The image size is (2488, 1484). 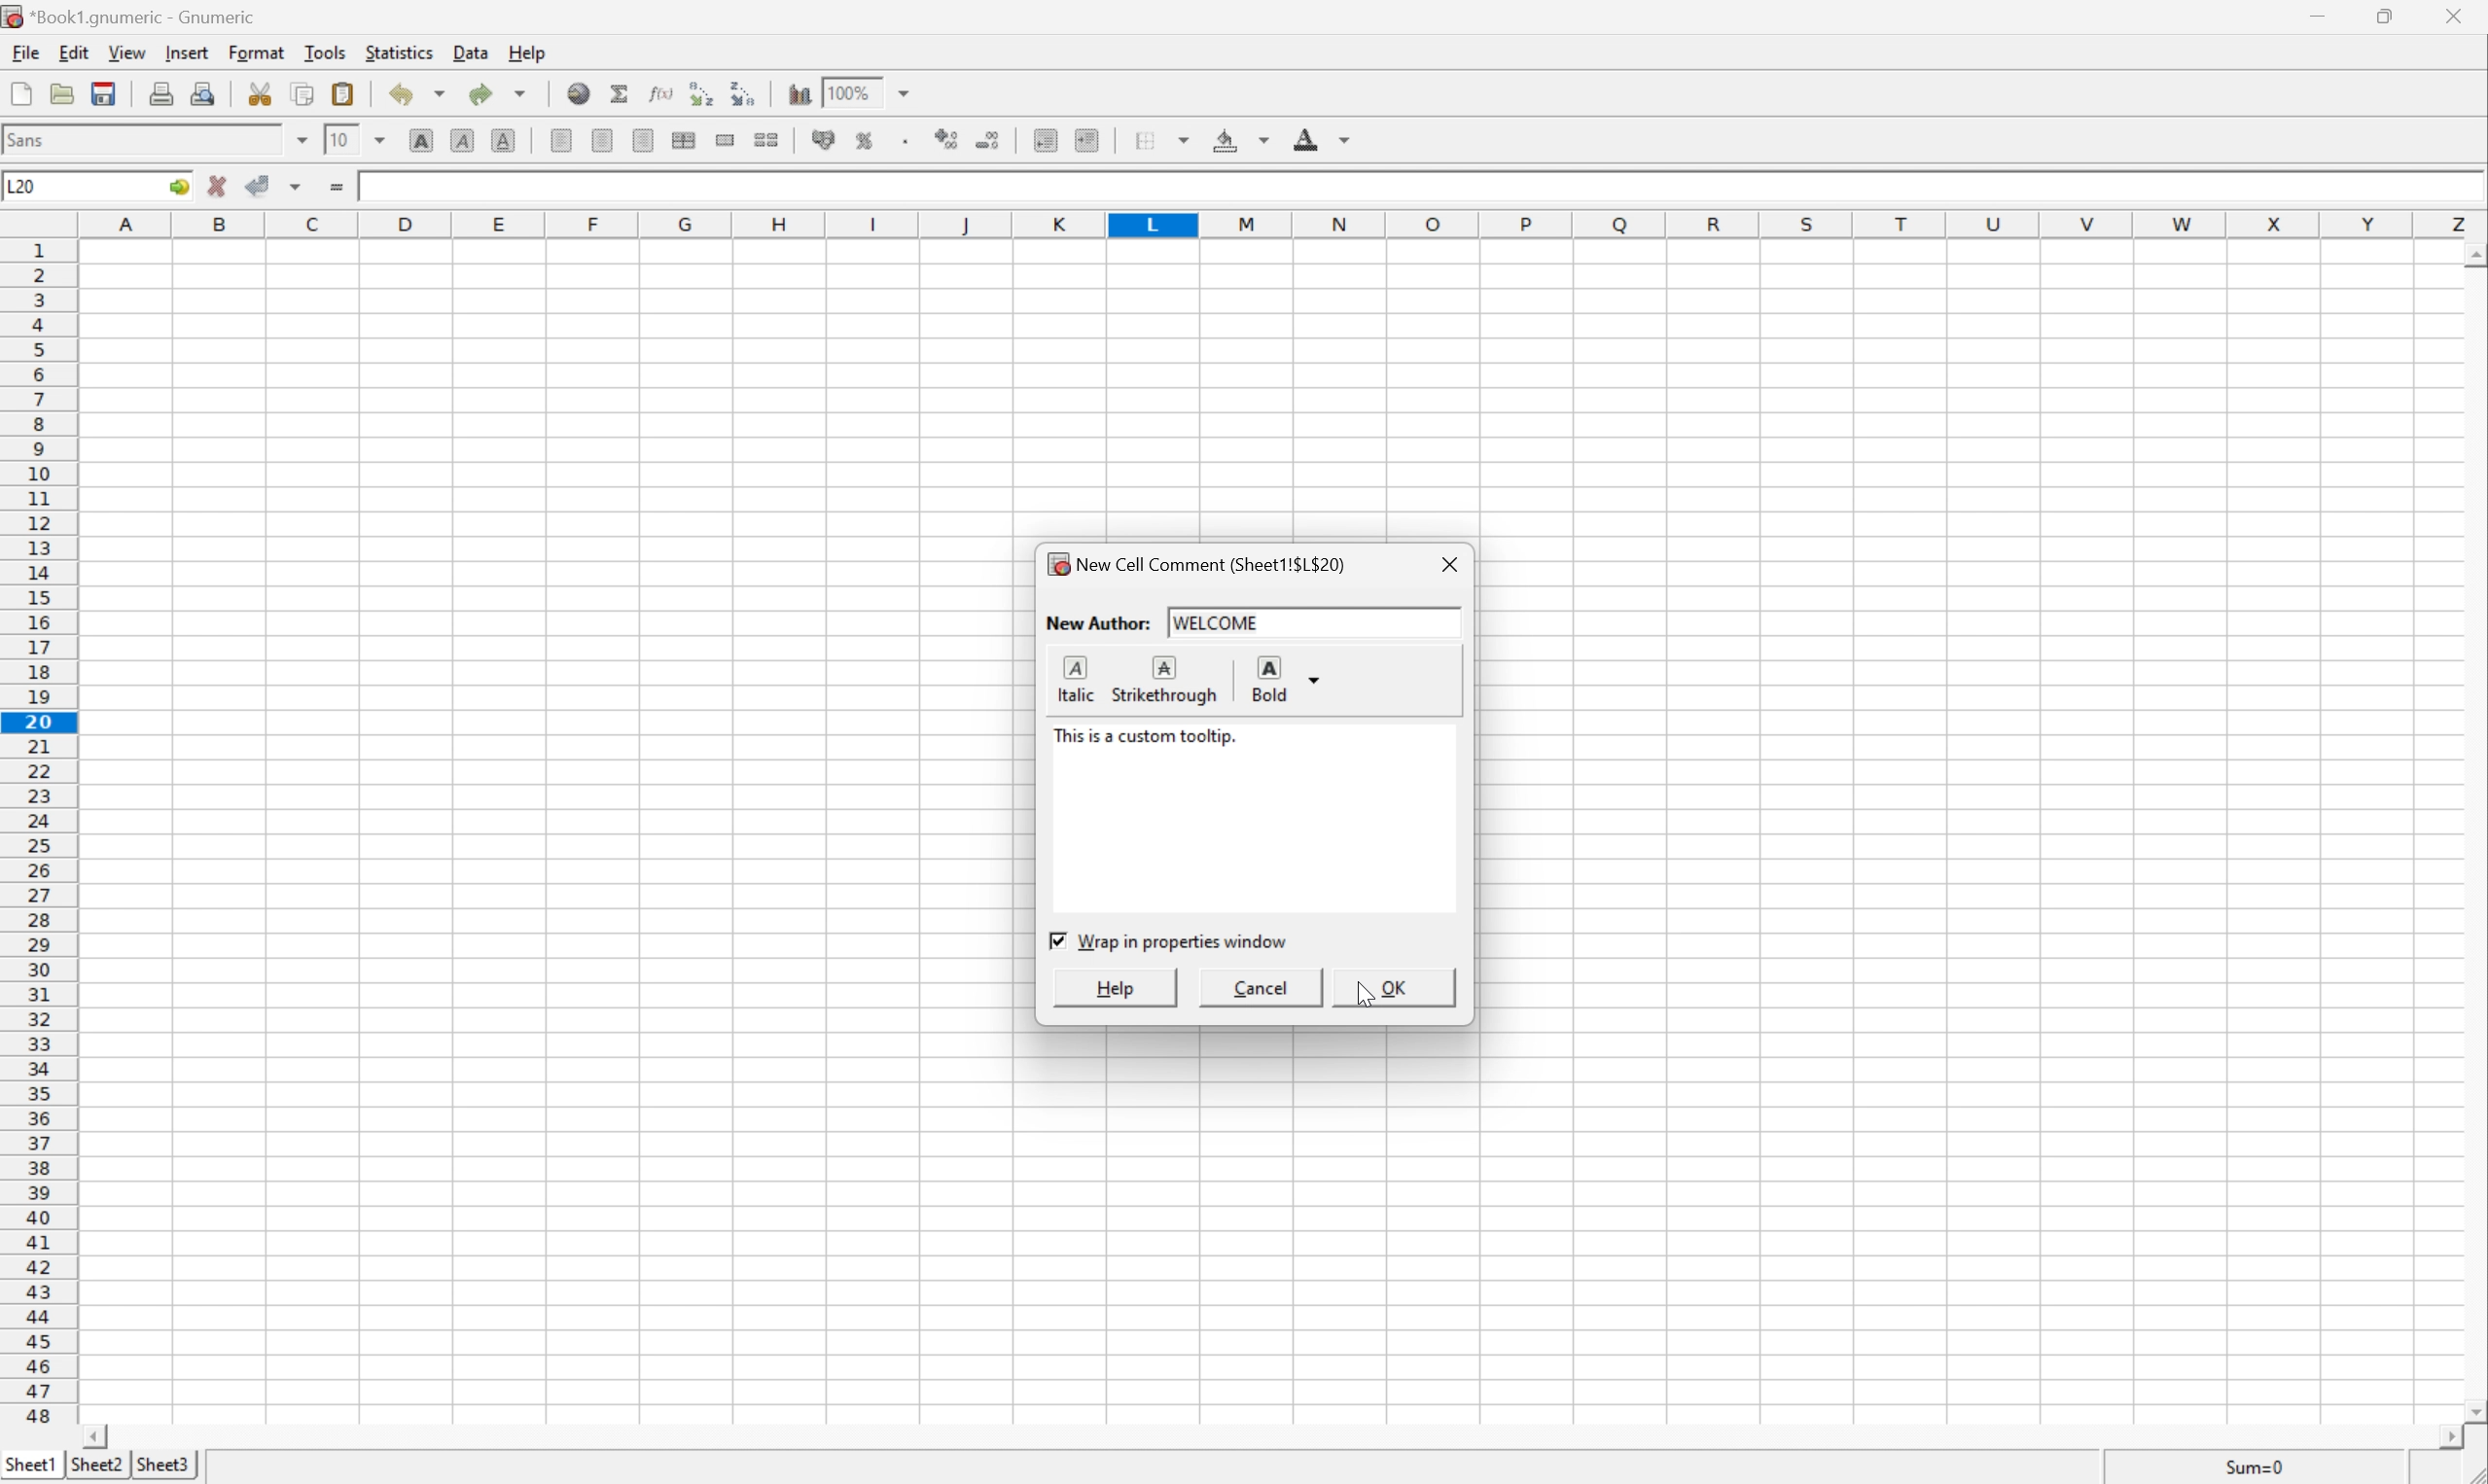 What do you see at coordinates (342, 142) in the screenshot?
I see `10` at bounding box center [342, 142].